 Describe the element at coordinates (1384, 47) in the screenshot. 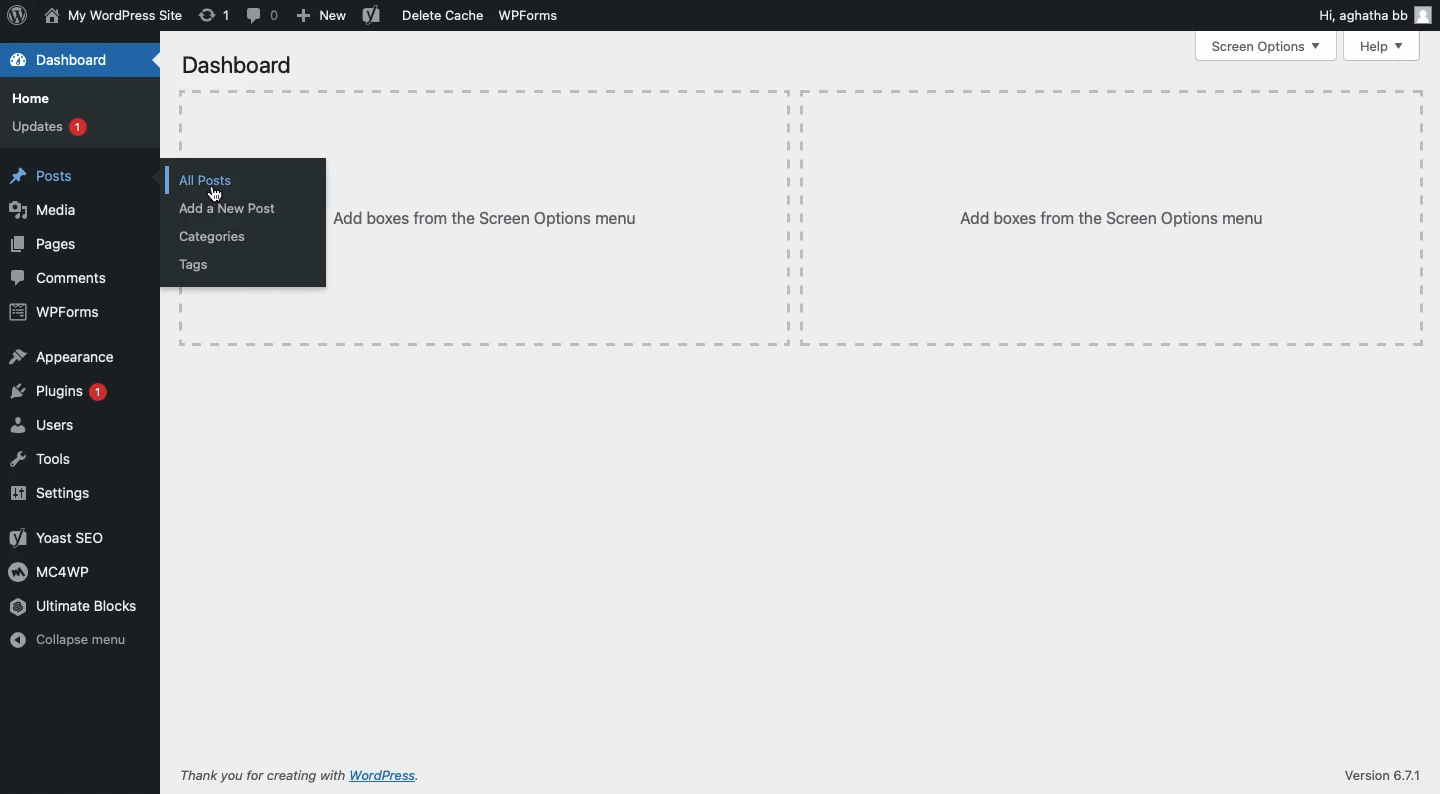

I see `Help` at that location.